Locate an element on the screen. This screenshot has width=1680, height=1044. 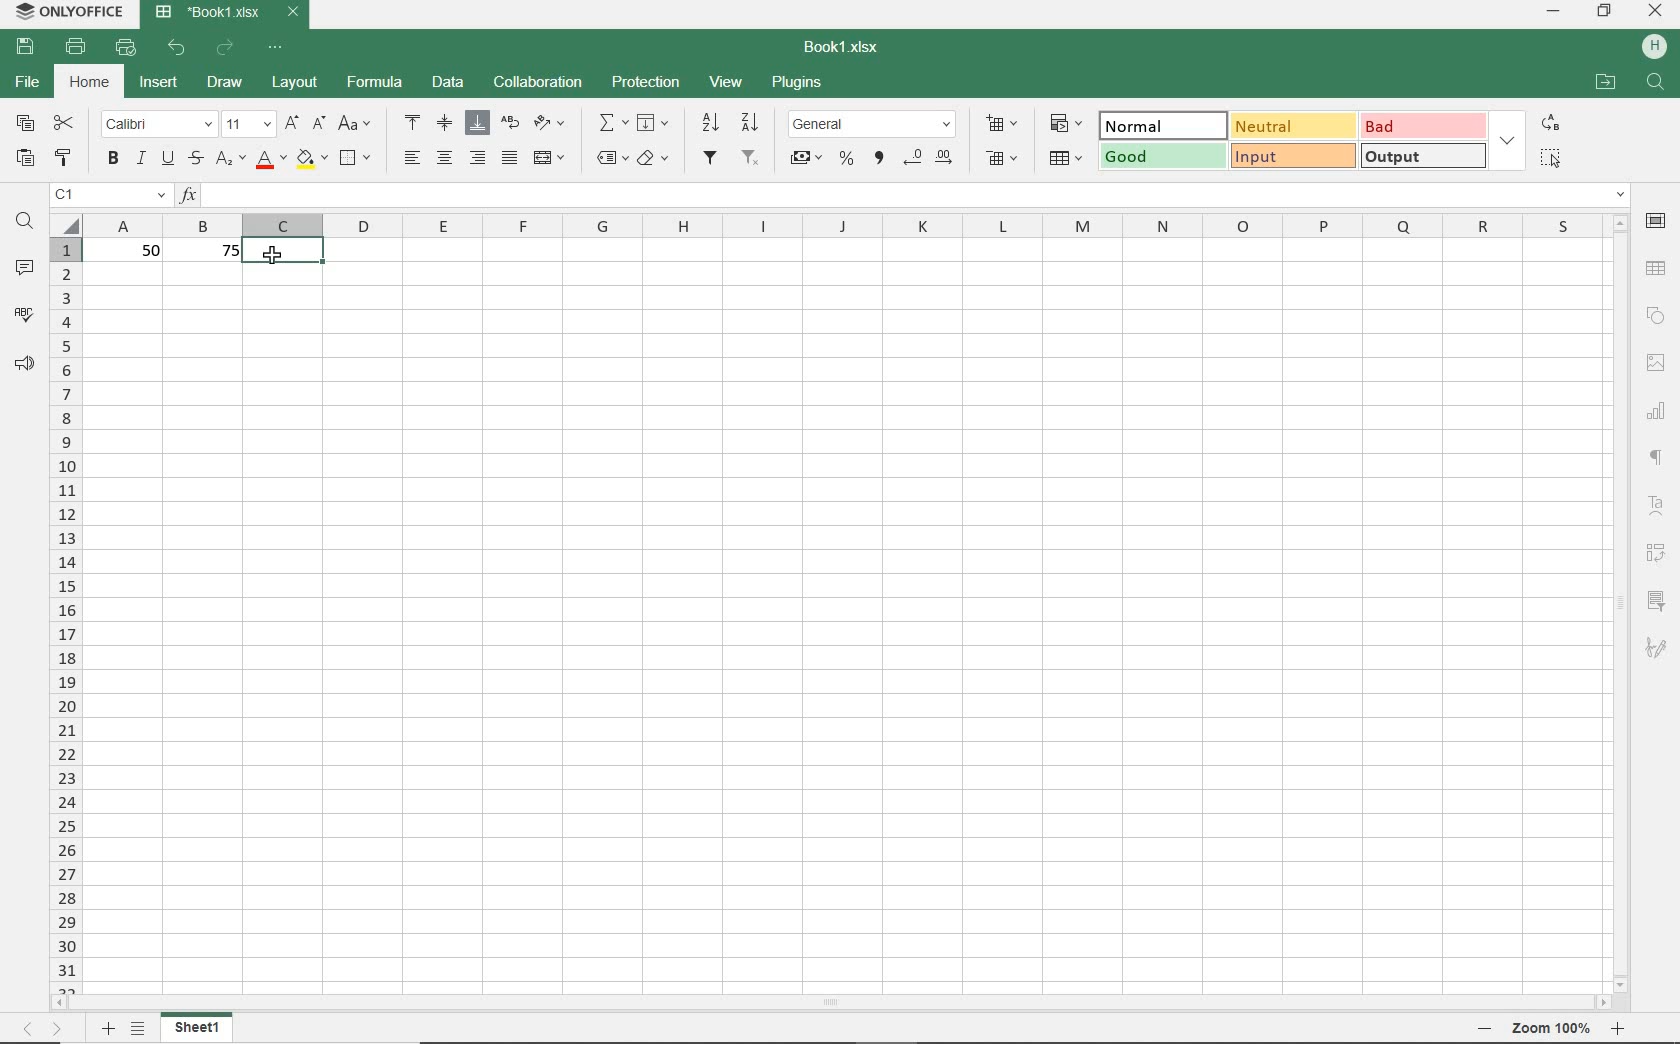
quick print is located at coordinates (128, 50).